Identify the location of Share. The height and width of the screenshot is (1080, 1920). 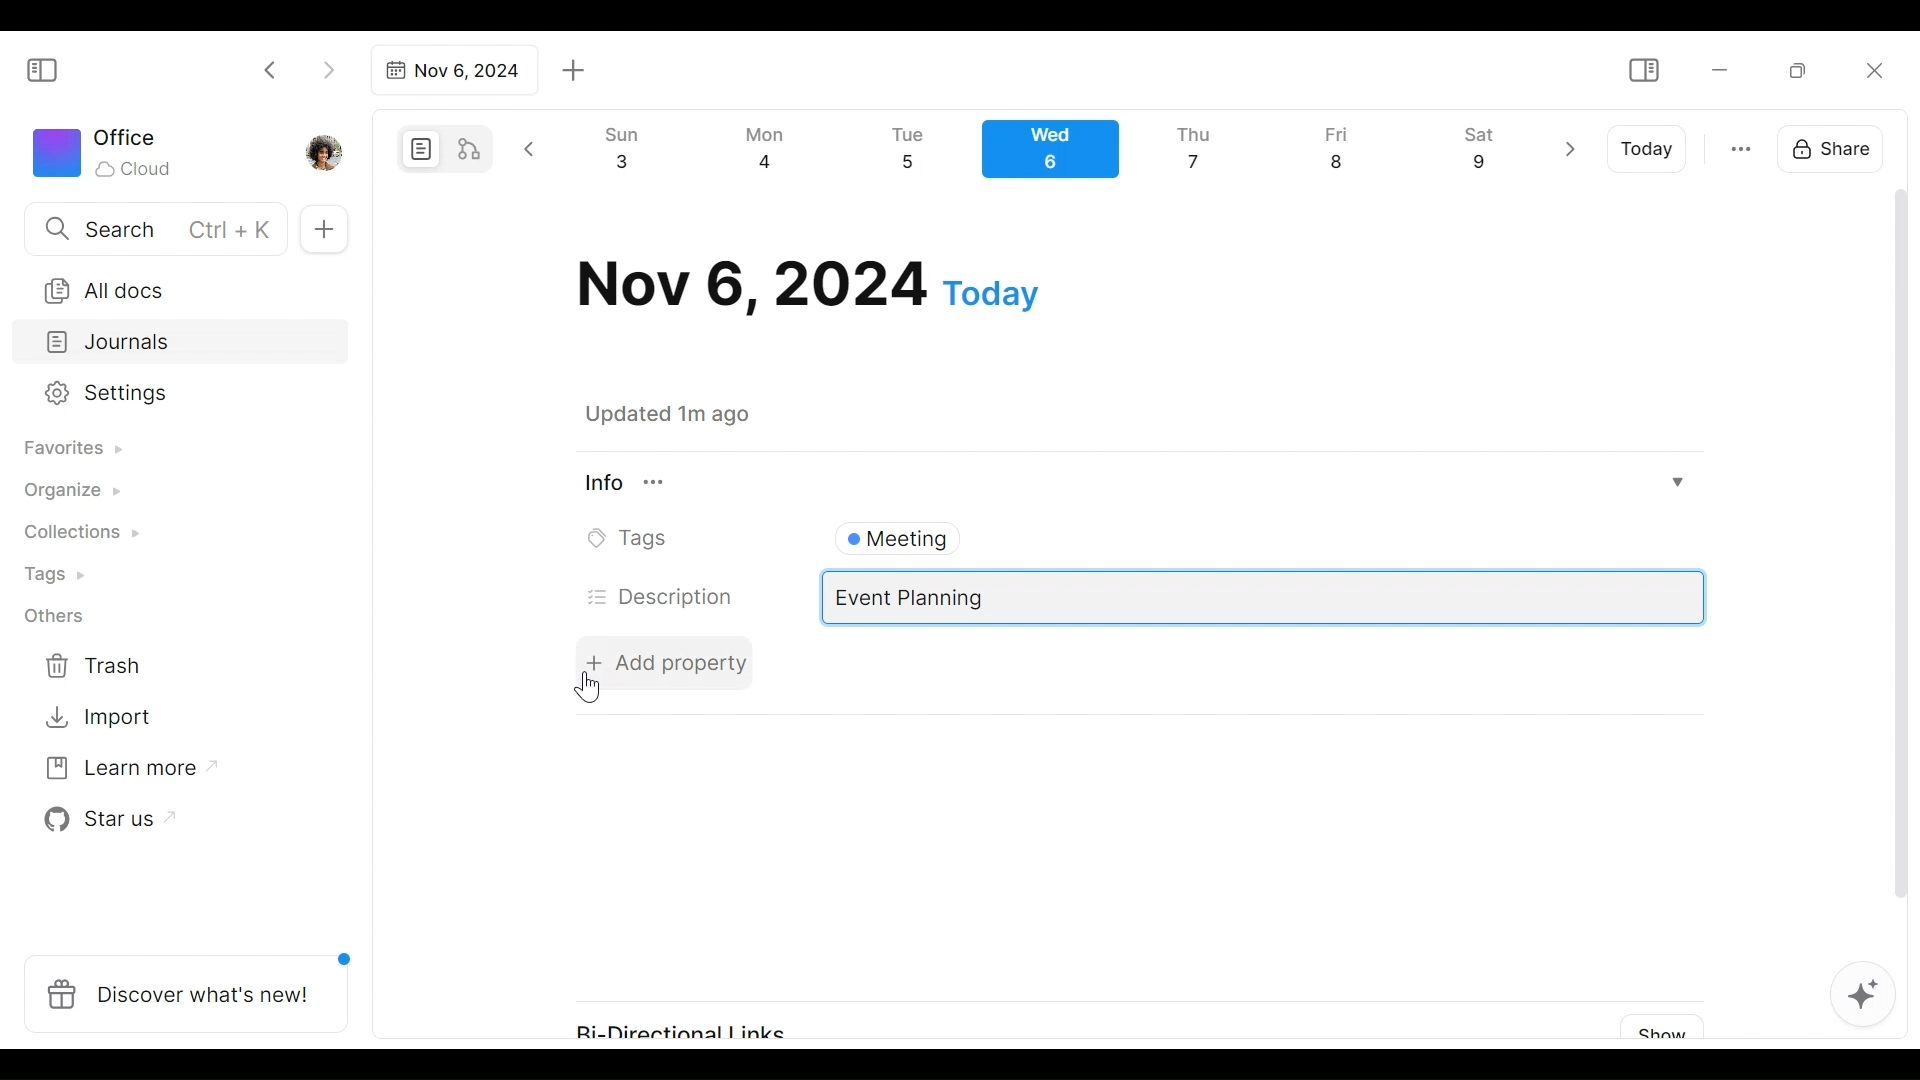
(1837, 146).